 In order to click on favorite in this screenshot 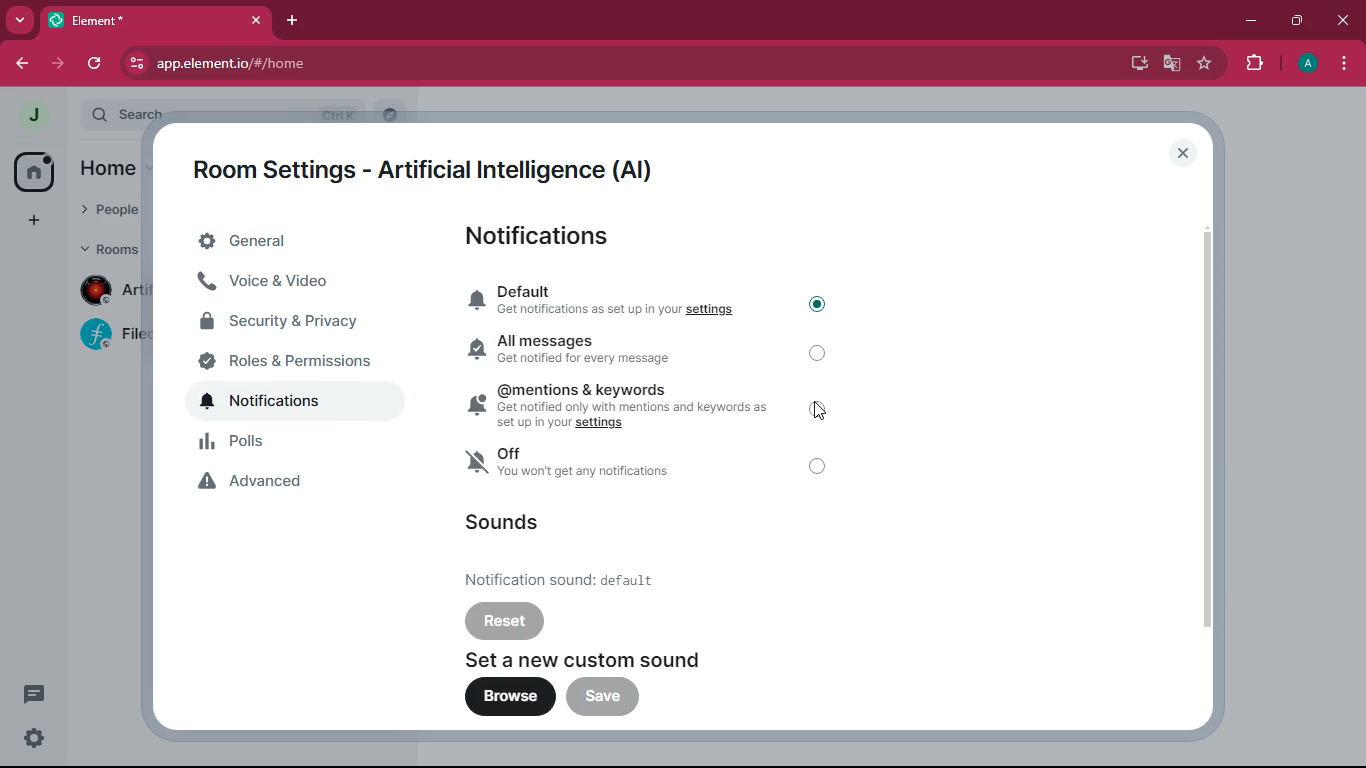, I will do `click(1206, 66)`.